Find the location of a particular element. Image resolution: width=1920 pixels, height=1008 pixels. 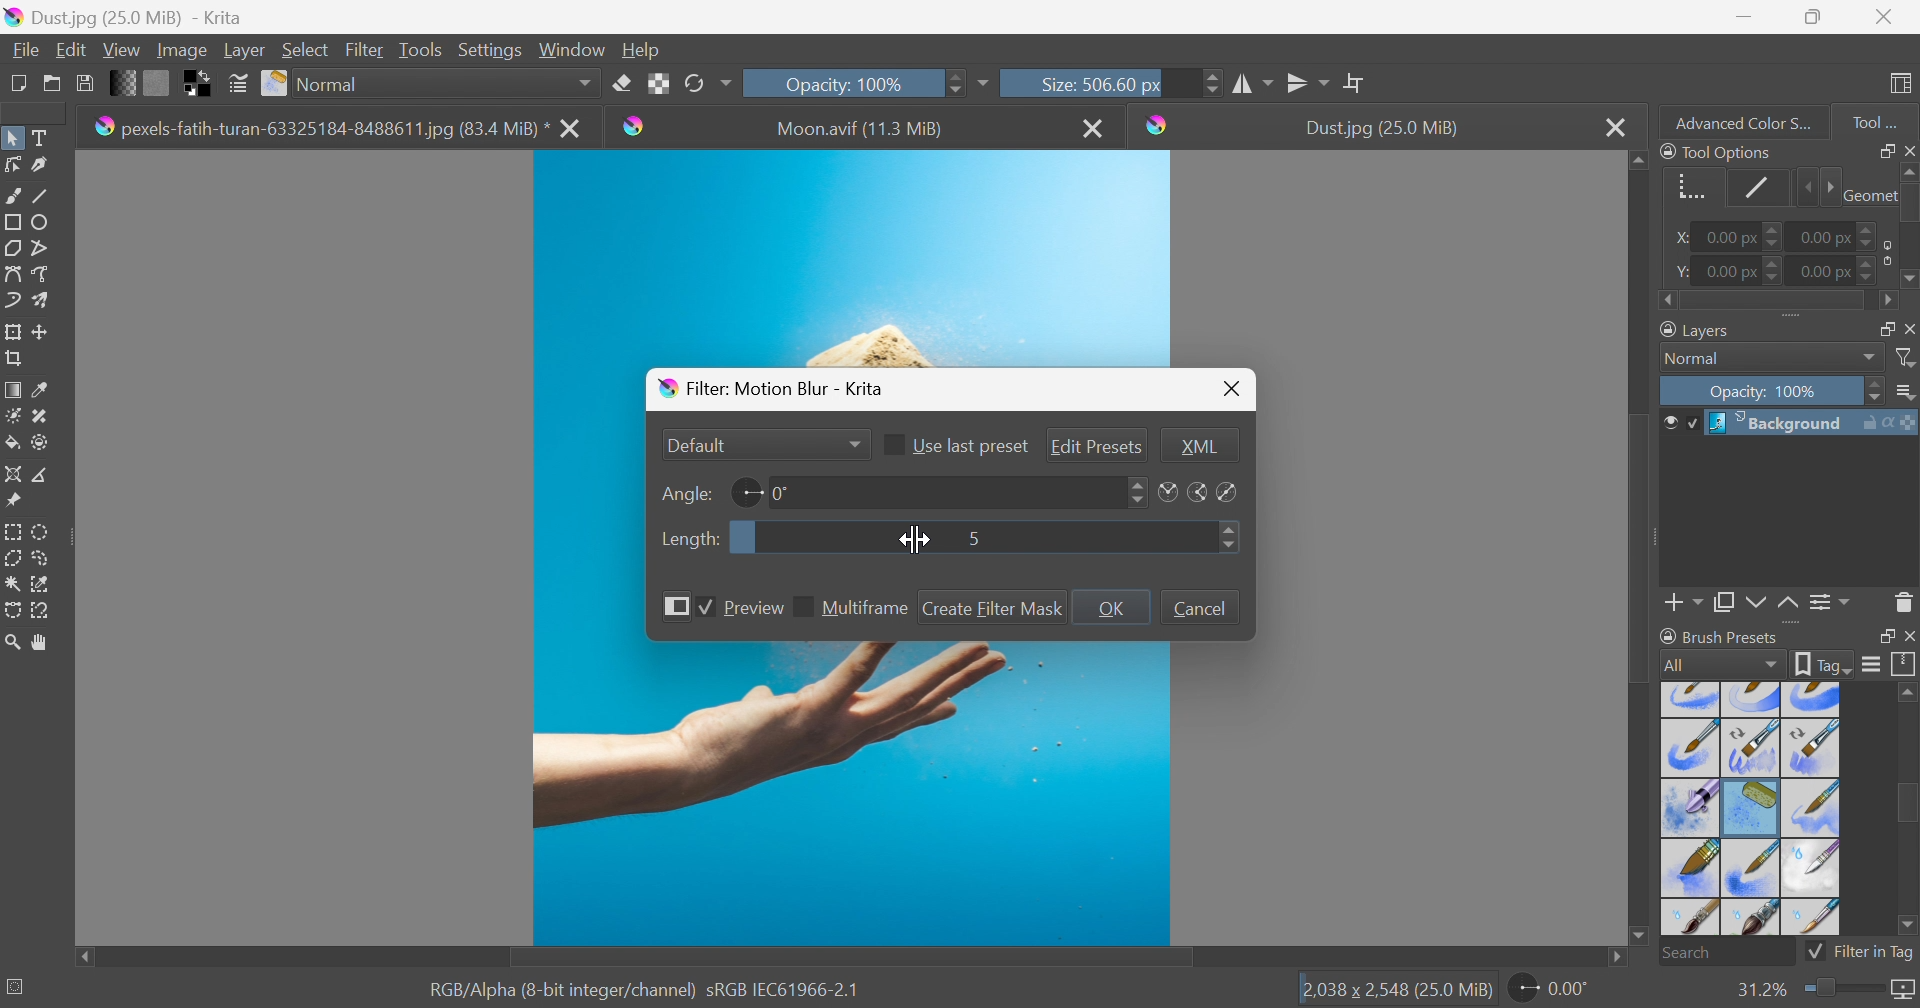

XML is located at coordinates (1200, 446).